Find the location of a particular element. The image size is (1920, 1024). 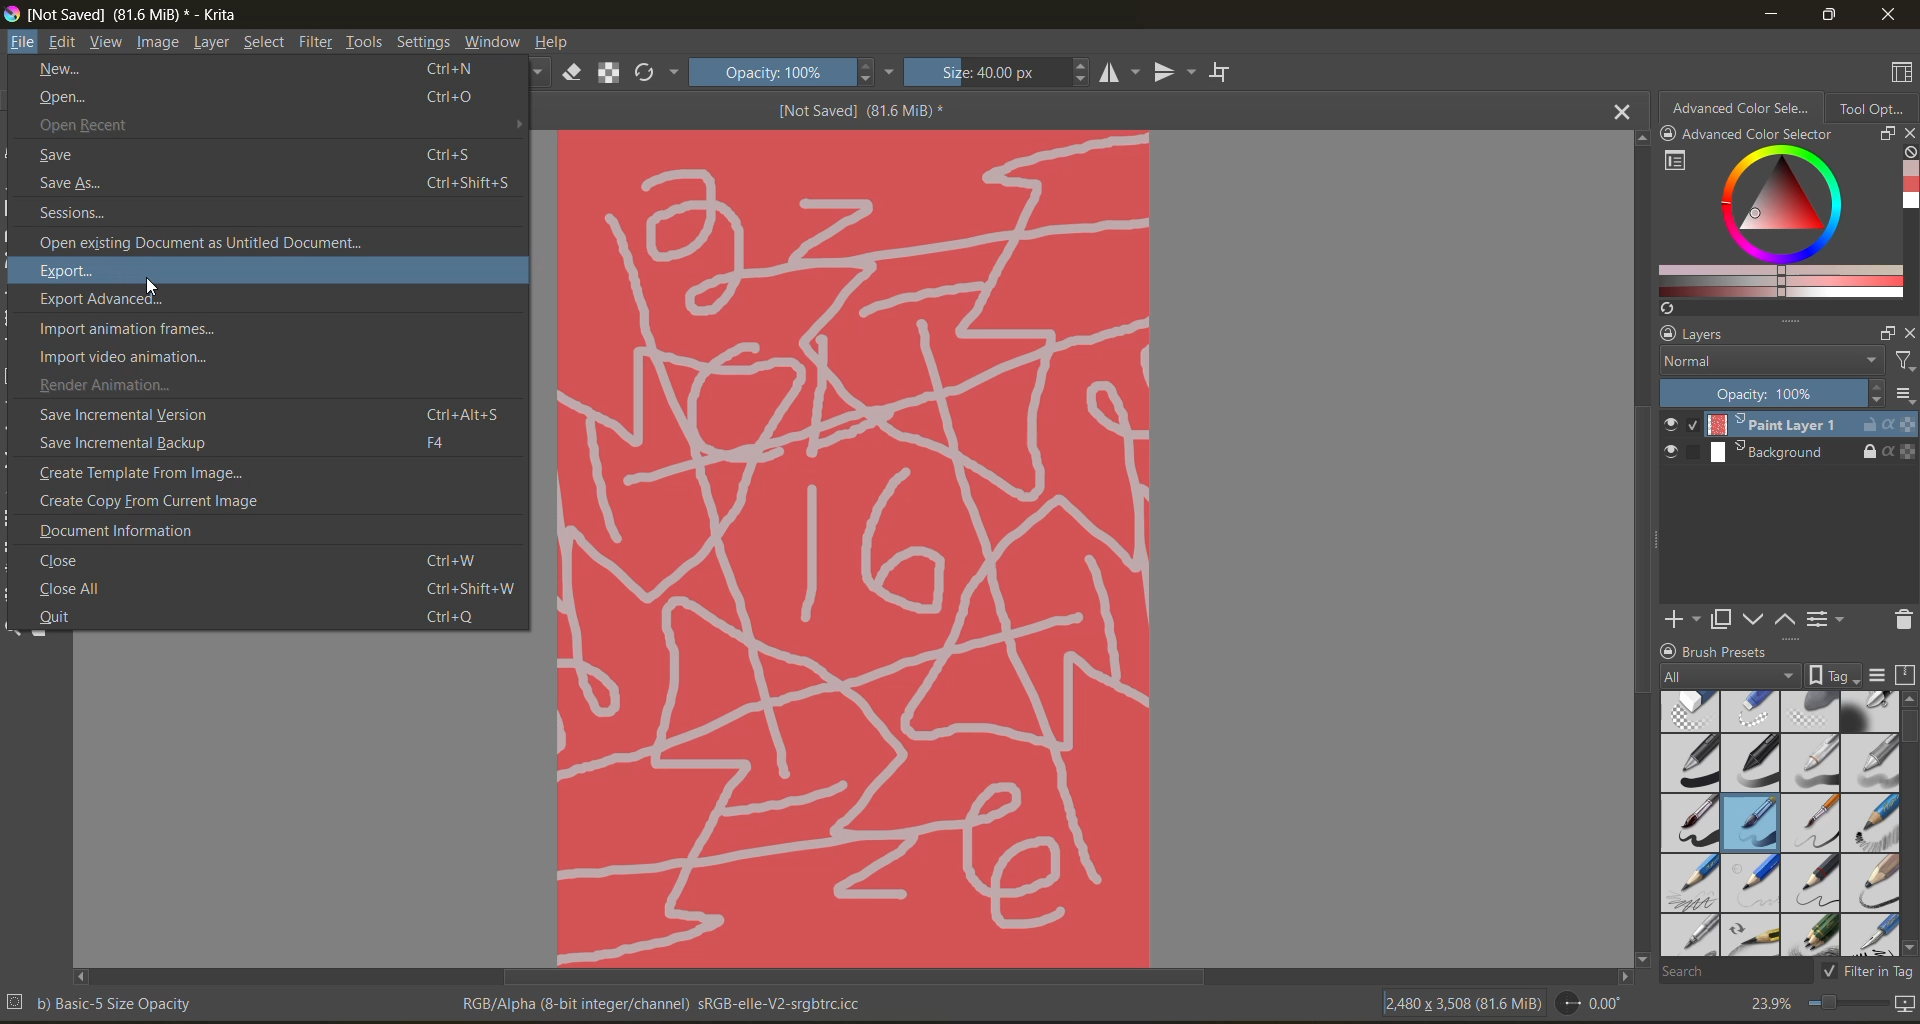

window is located at coordinates (492, 42).